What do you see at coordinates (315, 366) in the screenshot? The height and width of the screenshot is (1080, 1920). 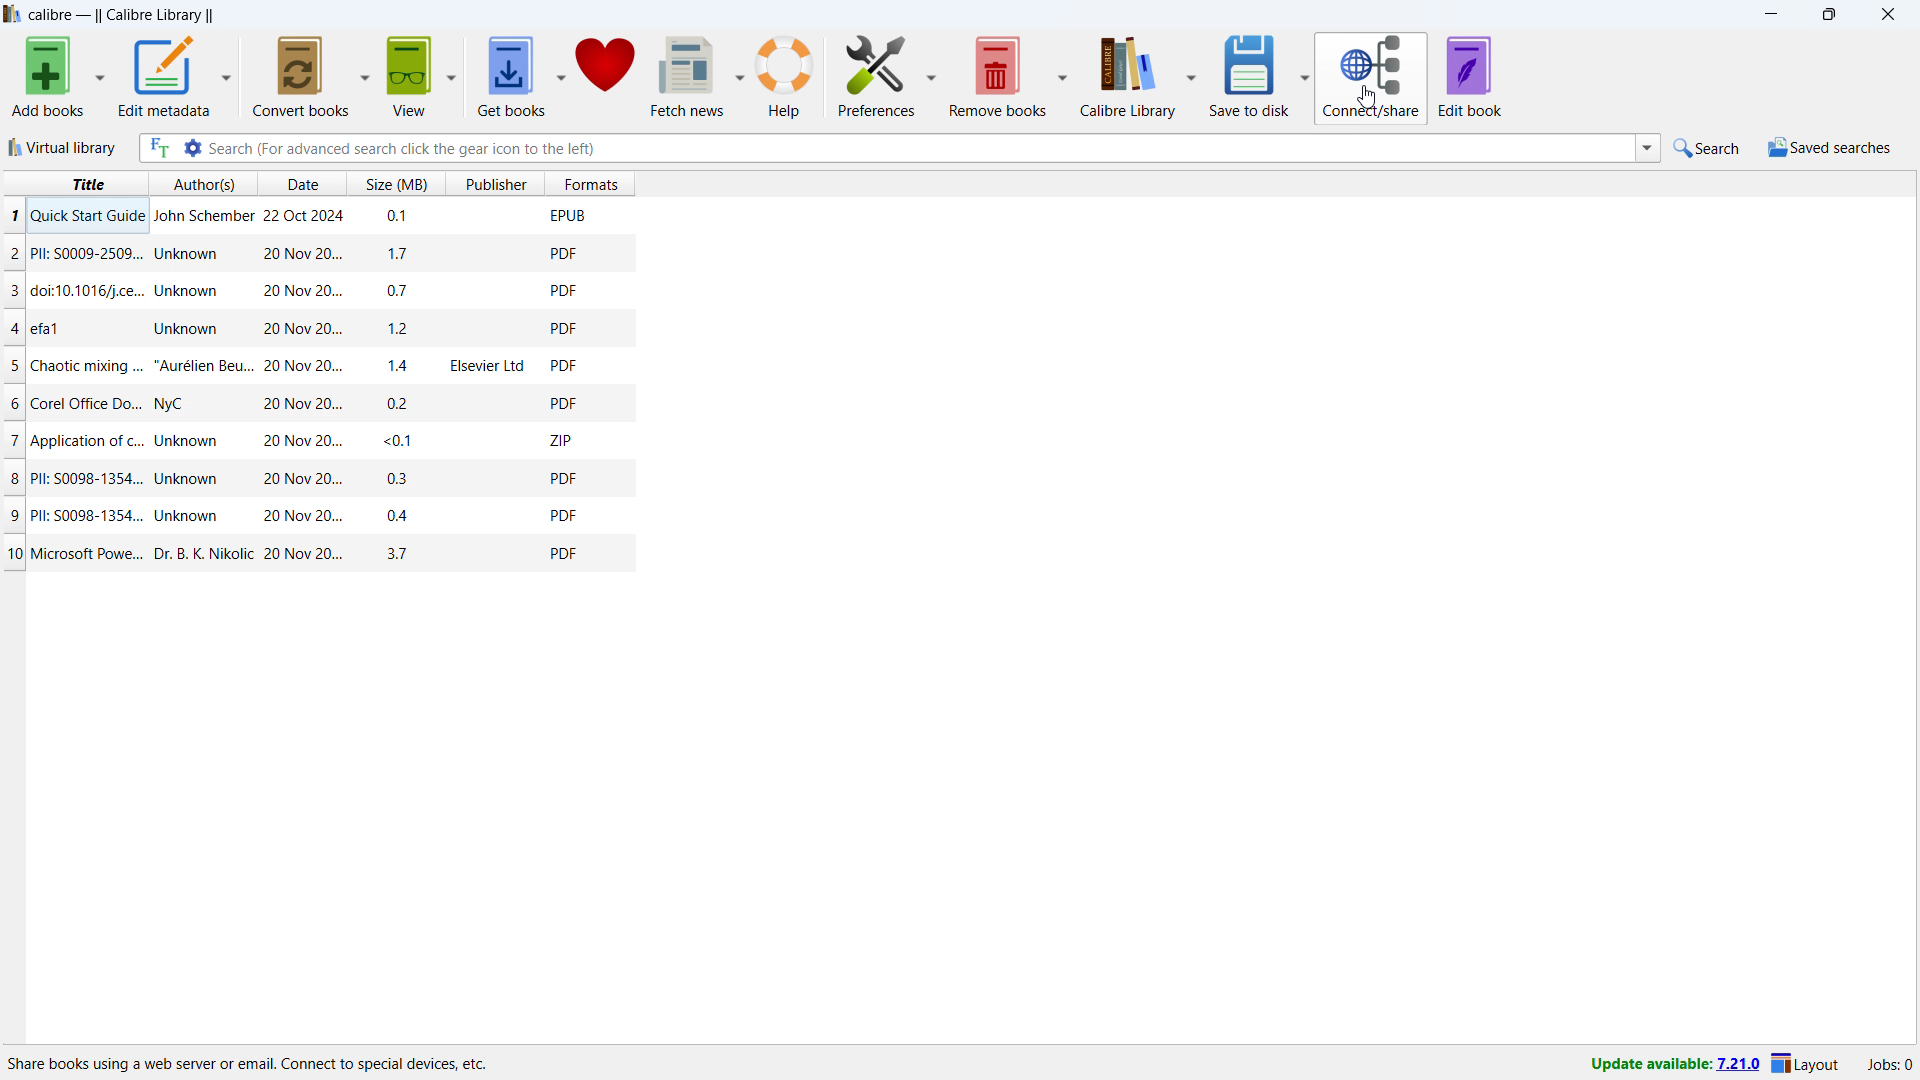 I see `one book entry` at bounding box center [315, 366].